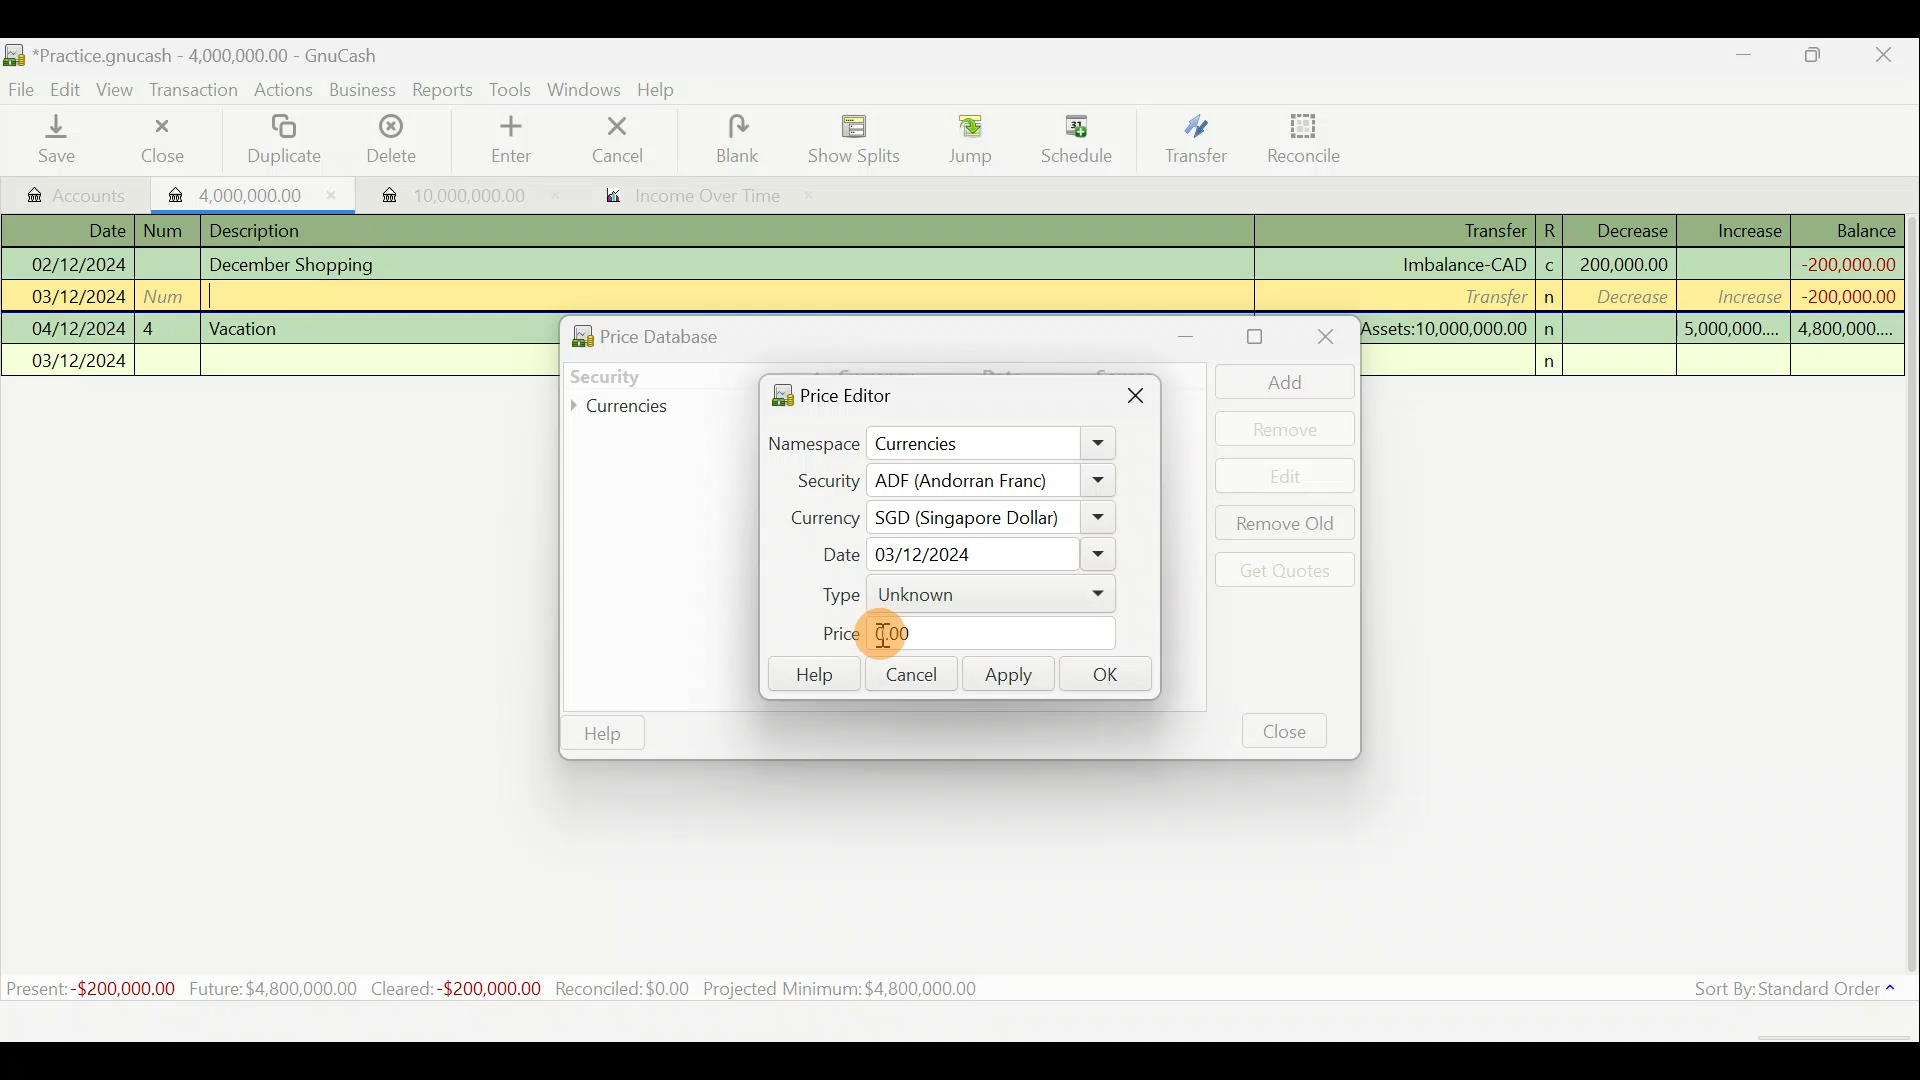 The width and height of the screenshot is (1920, 1080). I want to click on 4,800,000, so click(1843, 330).